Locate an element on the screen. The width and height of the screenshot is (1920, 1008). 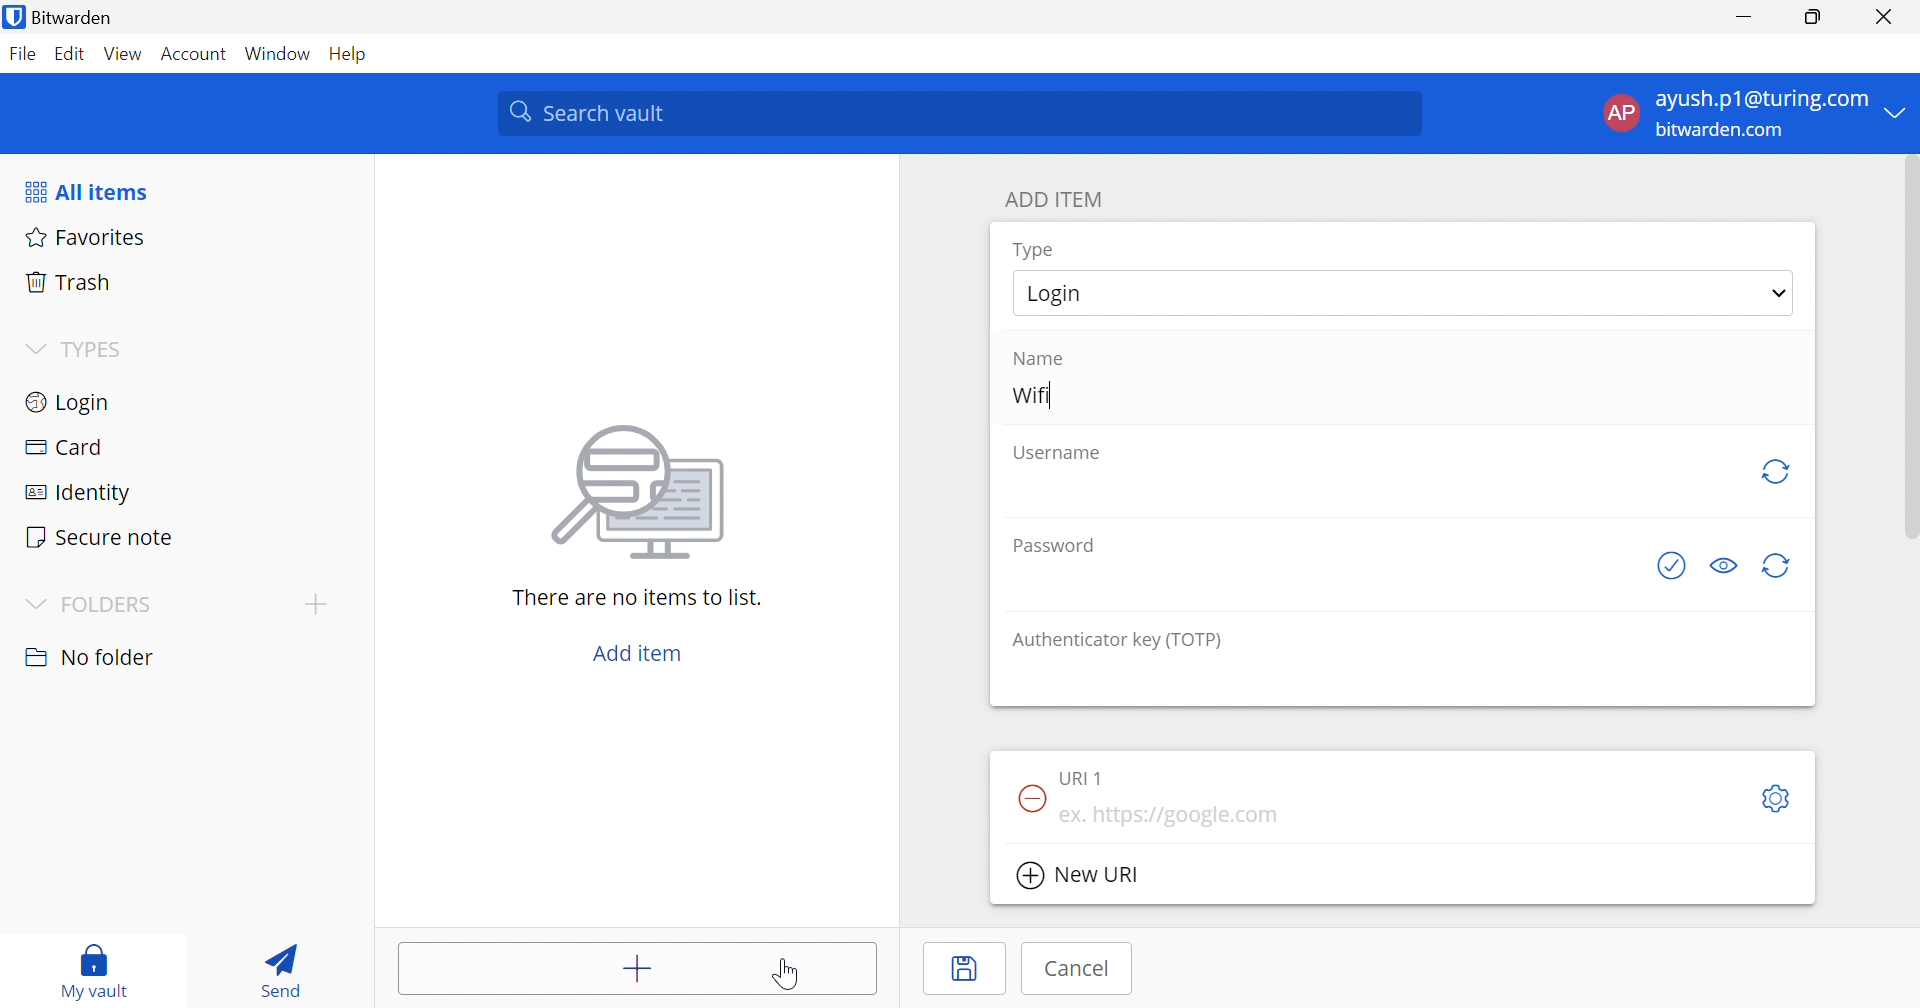
Help is located at coordinates (353, 53).